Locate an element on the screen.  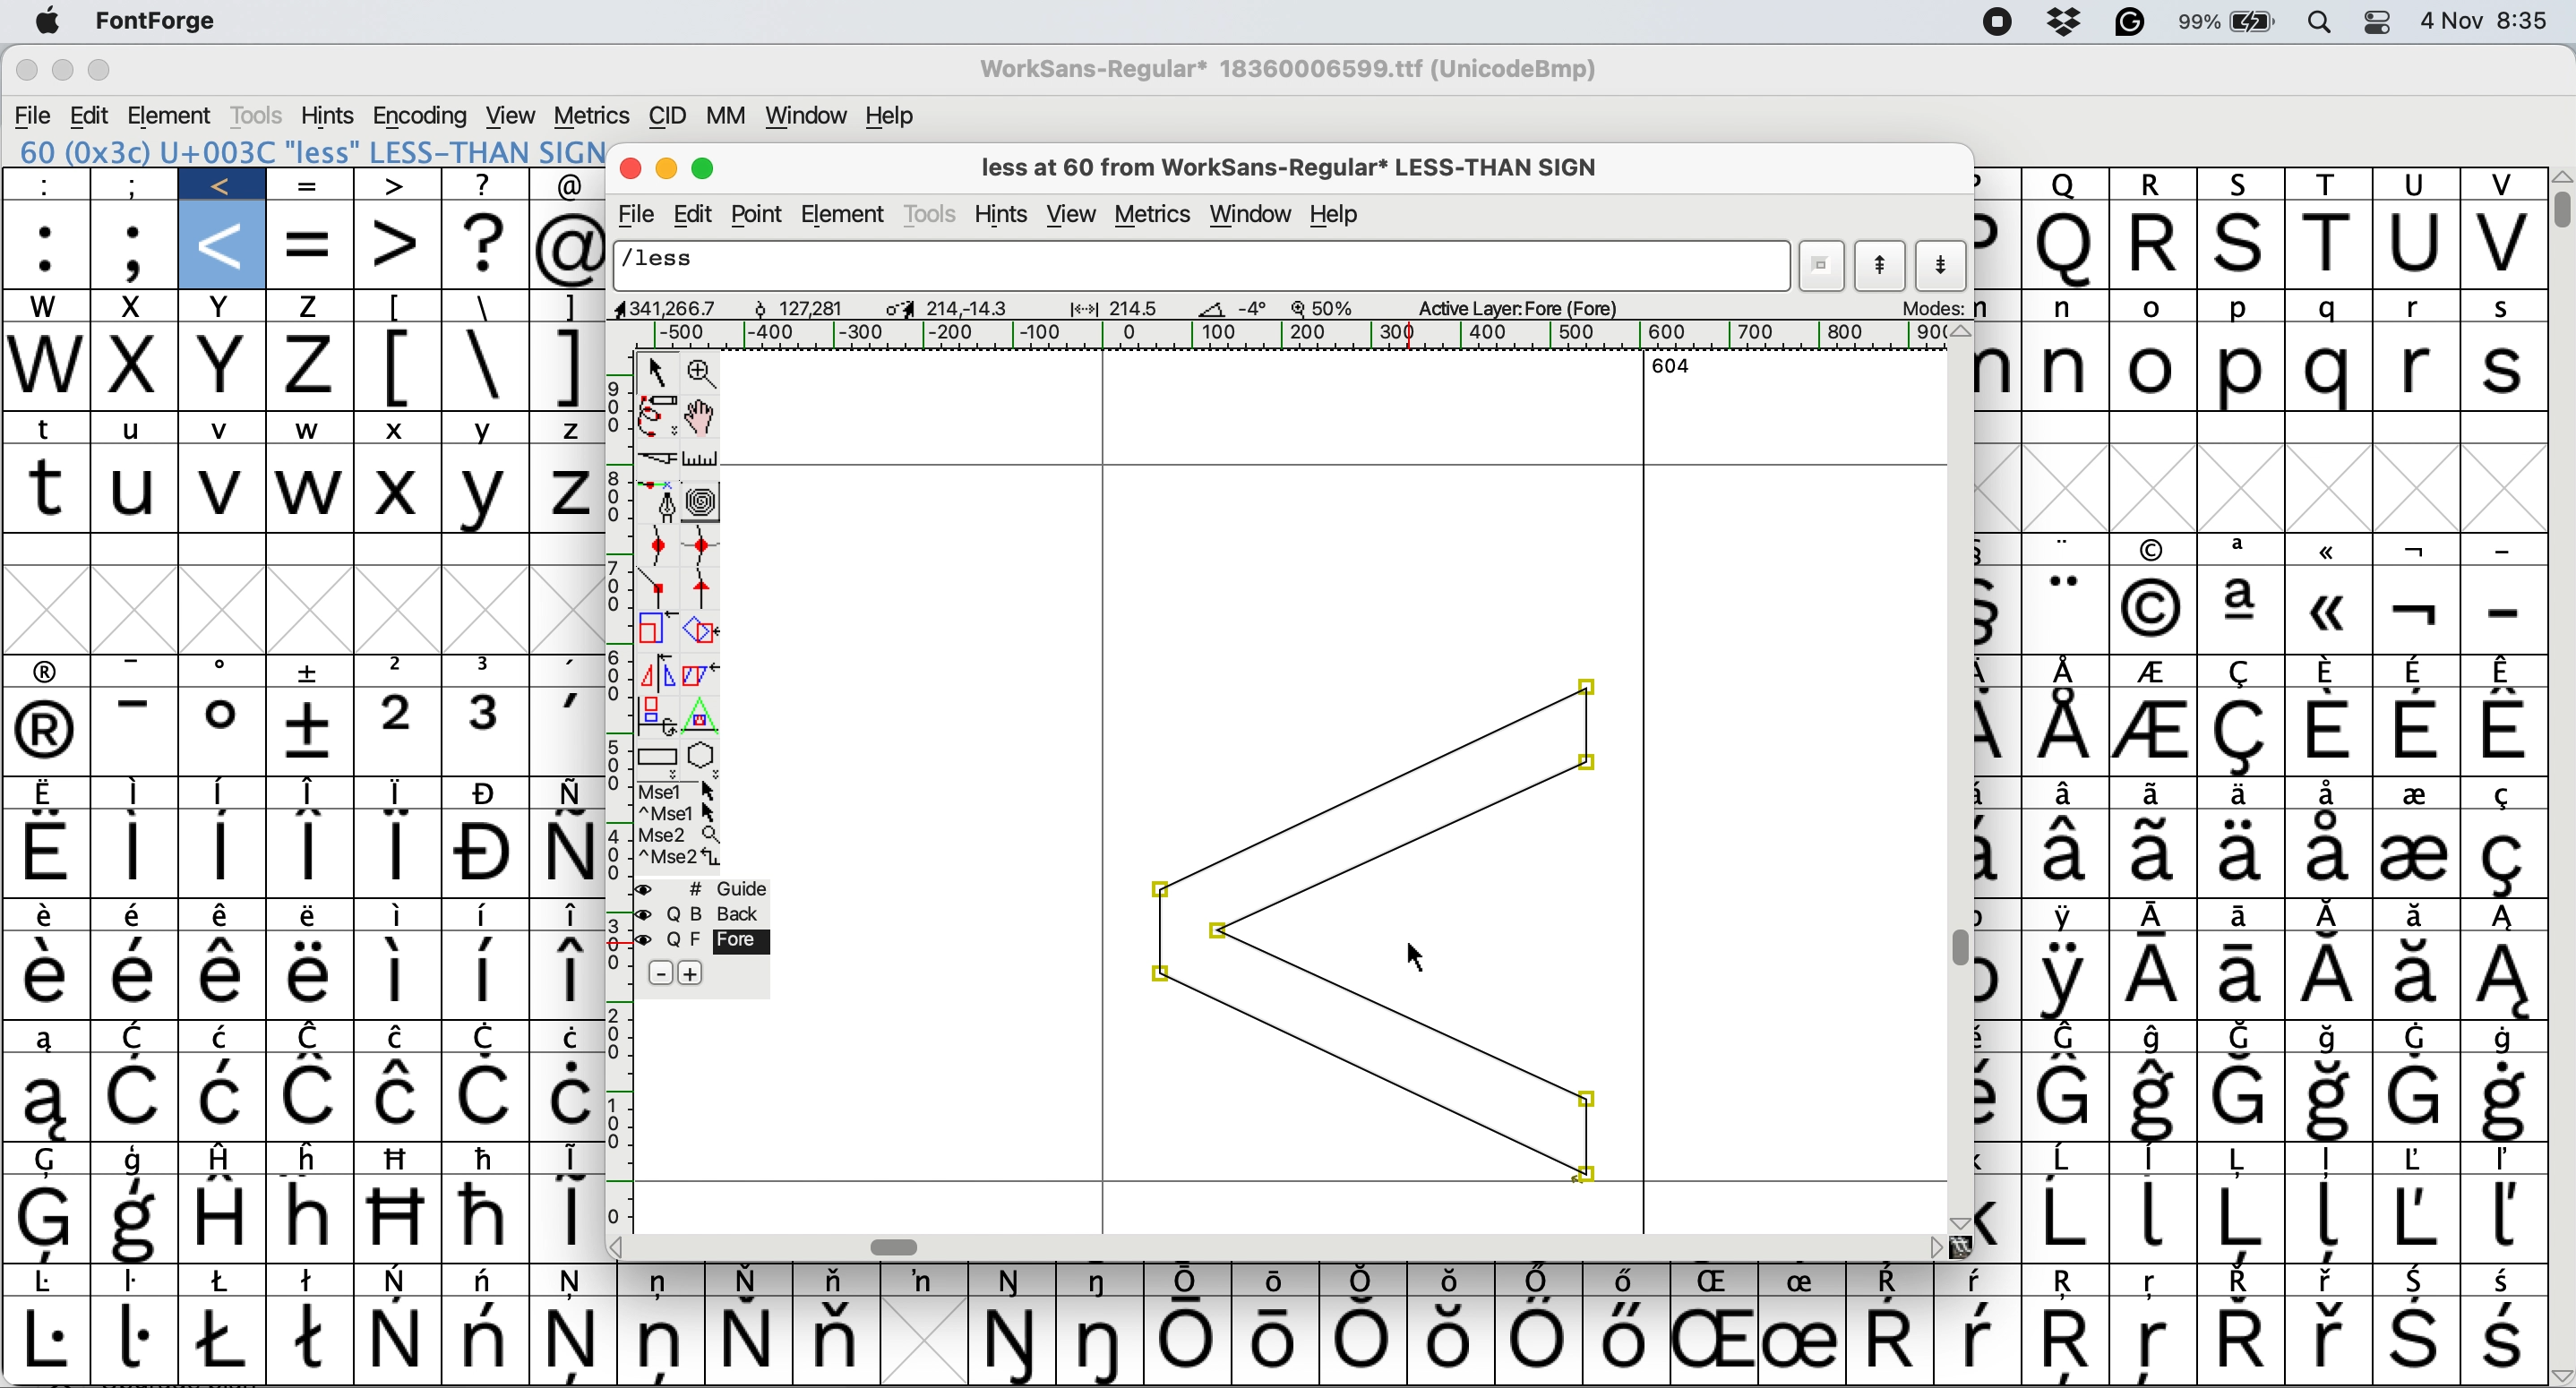
system logo is located at coordinates (50, 21).